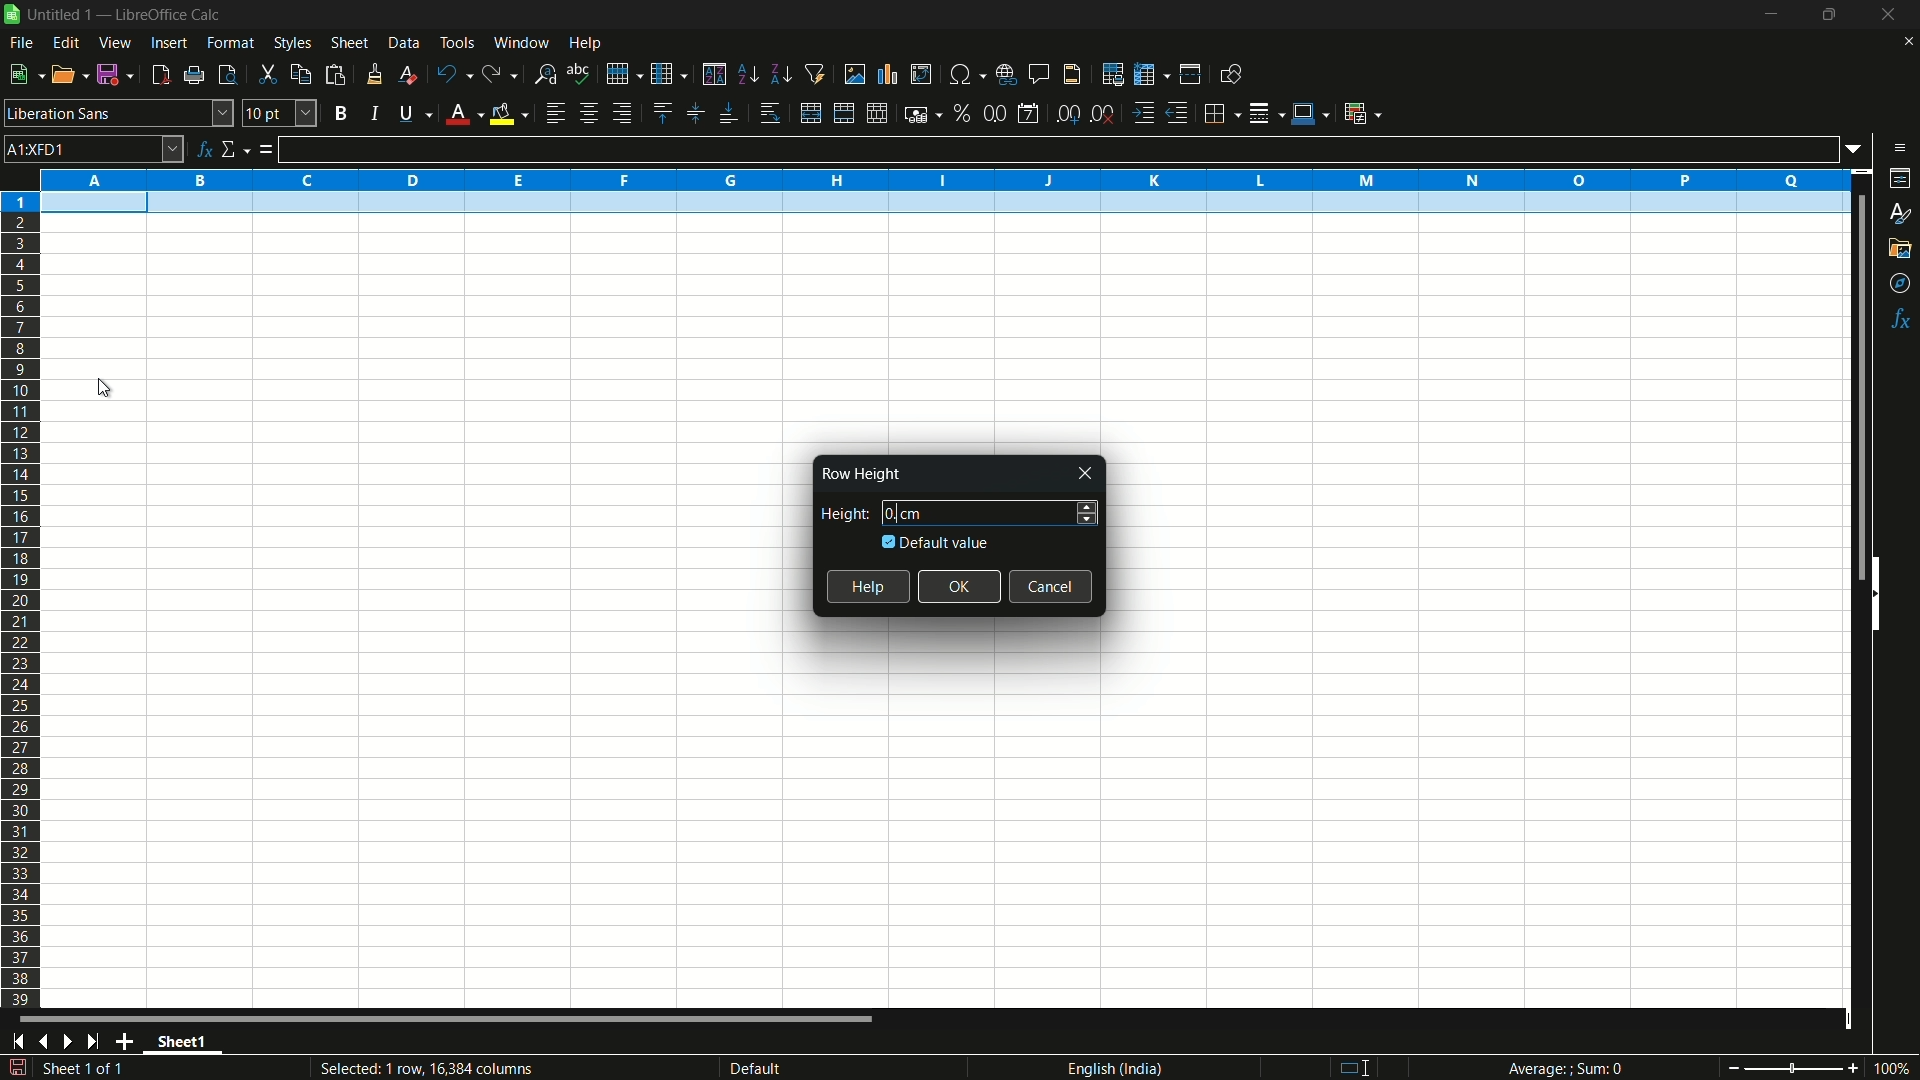  I want to click on styles, so click(1898, 215).